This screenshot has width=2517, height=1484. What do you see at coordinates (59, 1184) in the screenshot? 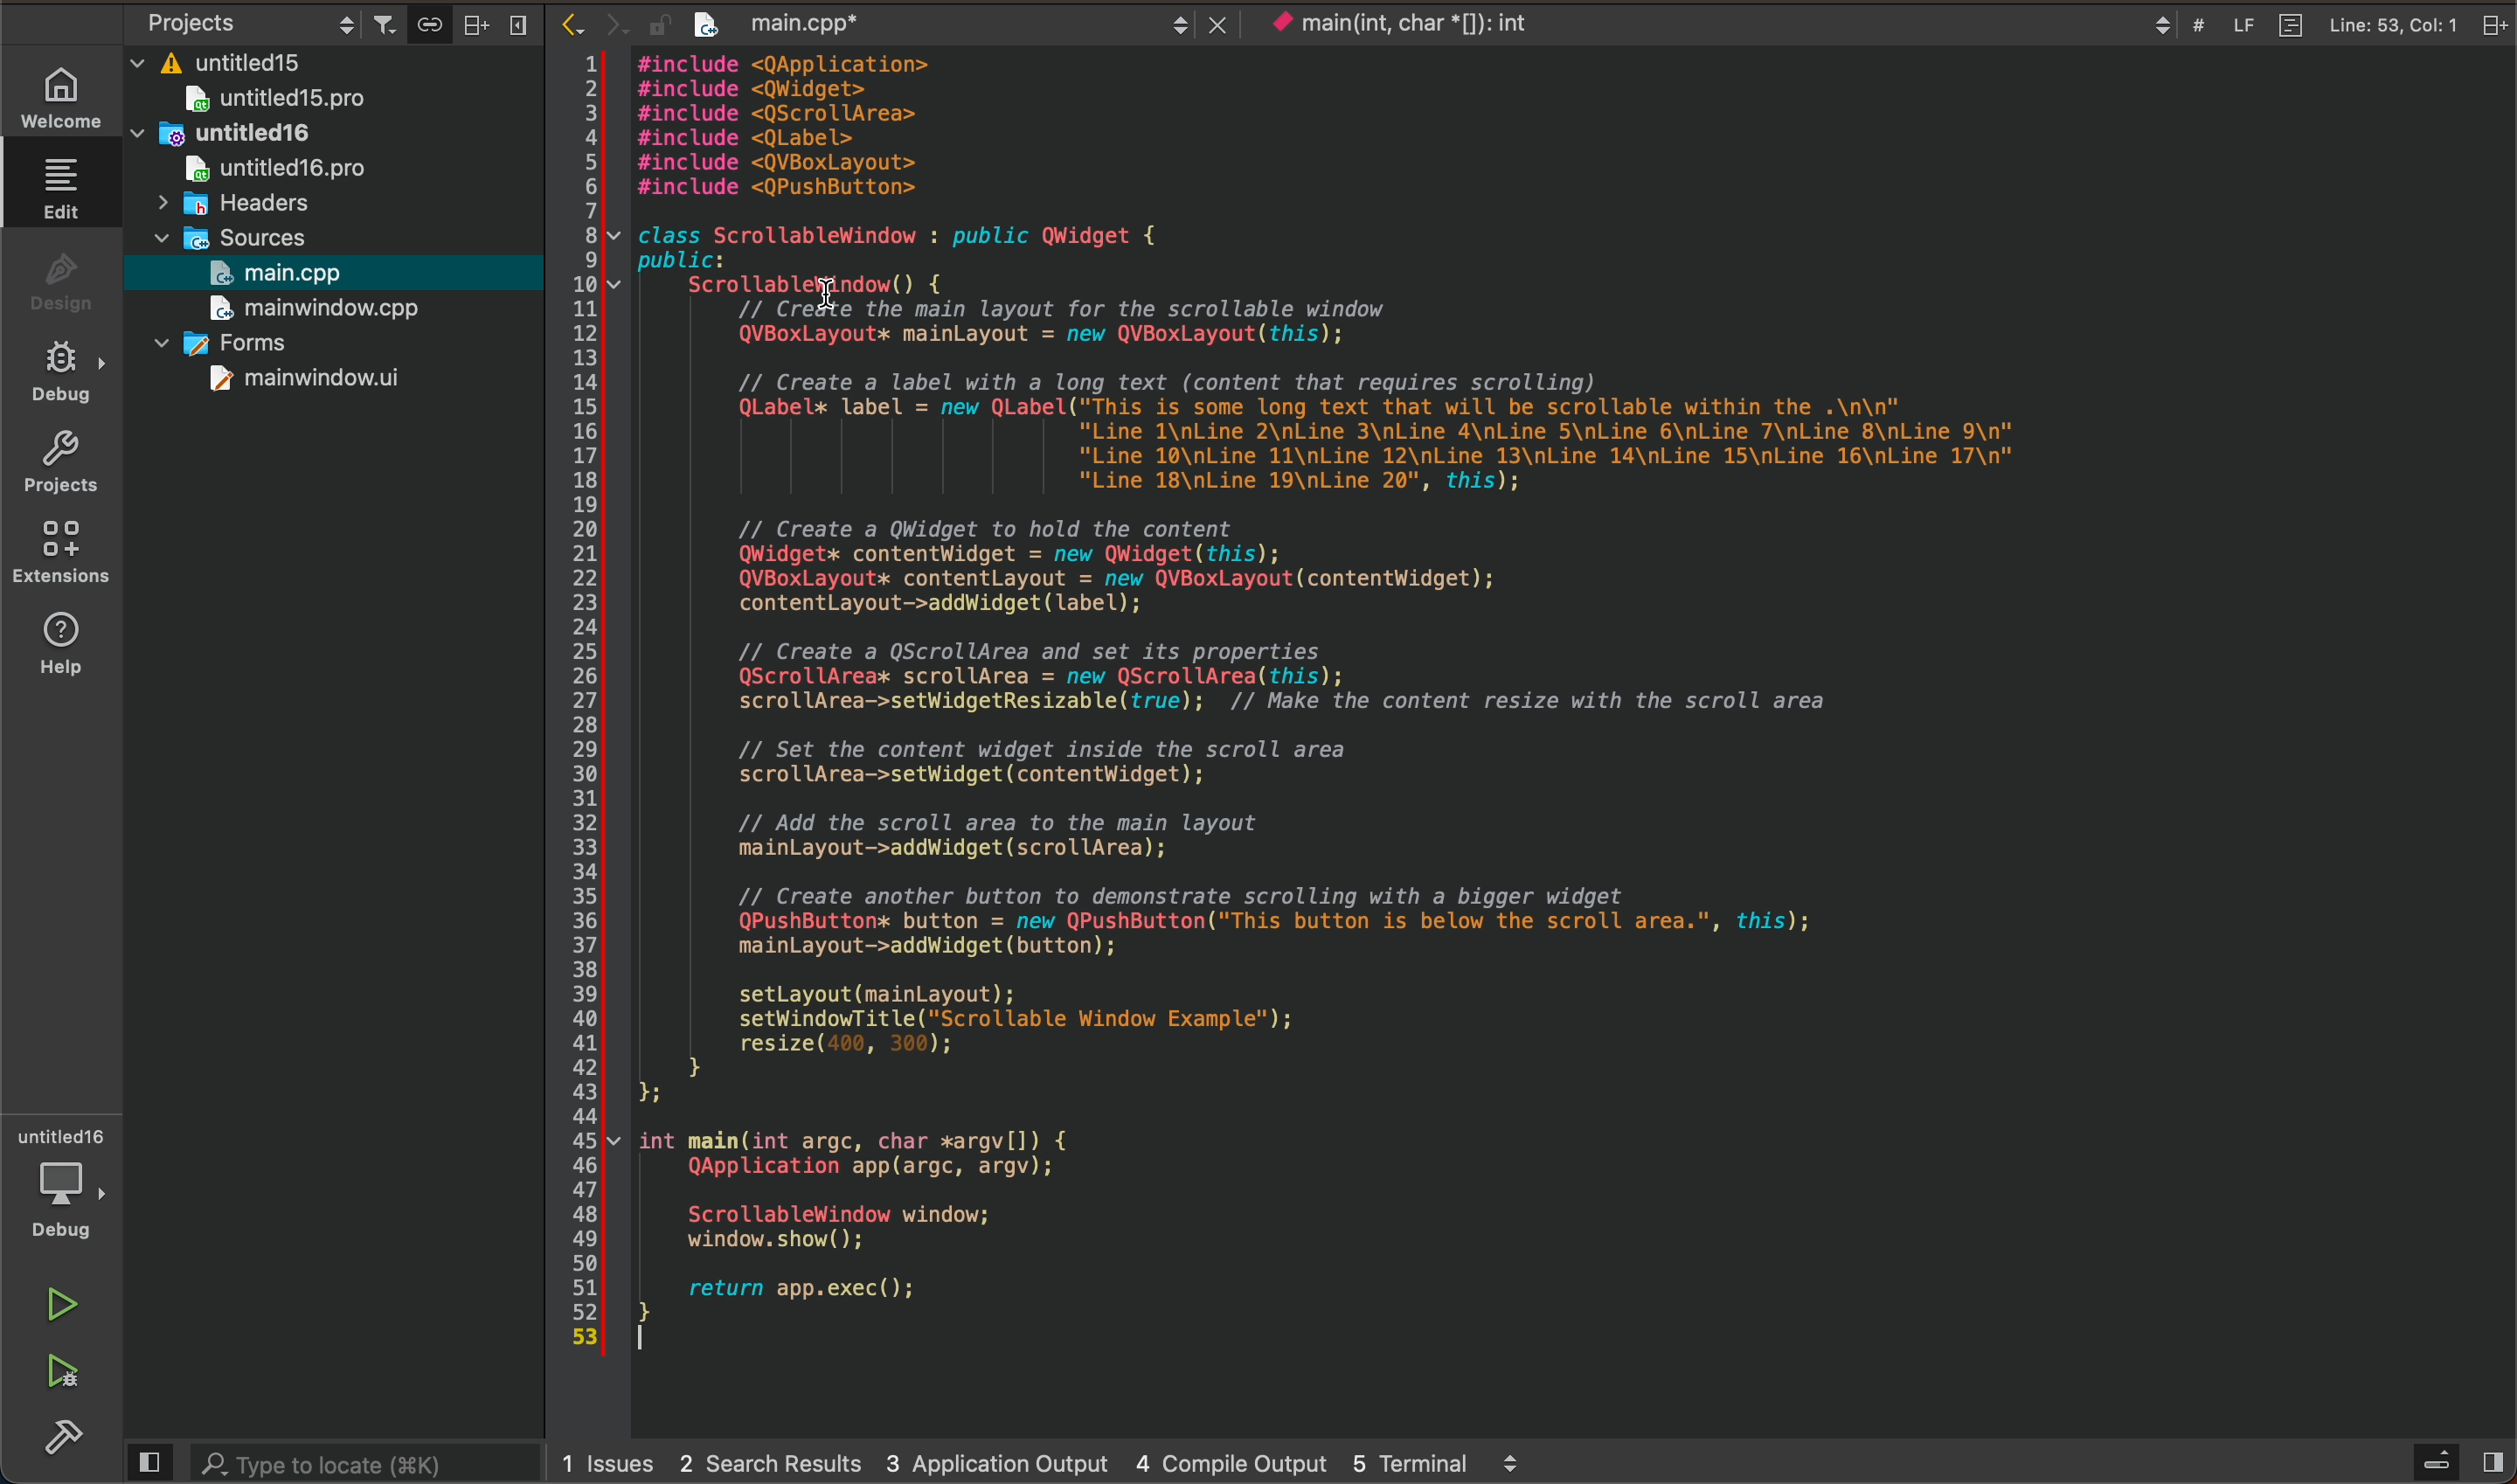
I see `debugger` at bounding box center [59, 1184].